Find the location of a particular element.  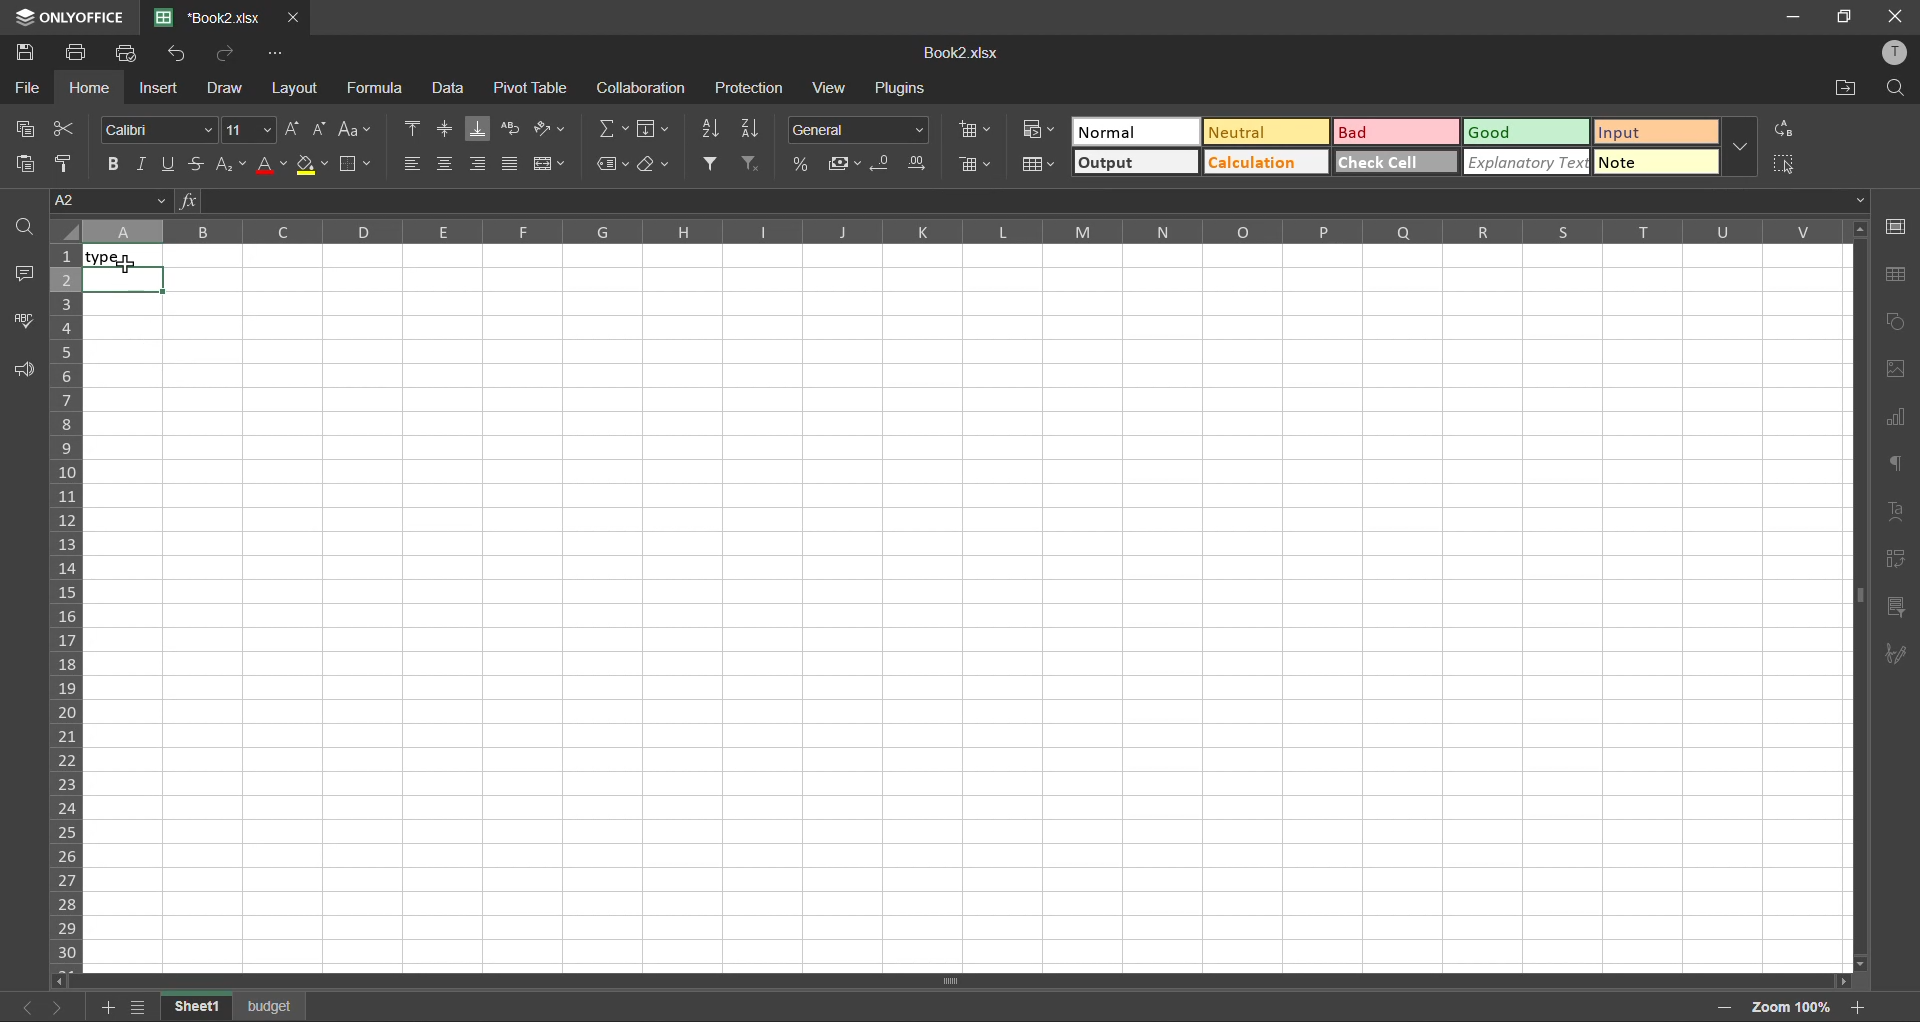

align center is located at coordinates (445, 162).